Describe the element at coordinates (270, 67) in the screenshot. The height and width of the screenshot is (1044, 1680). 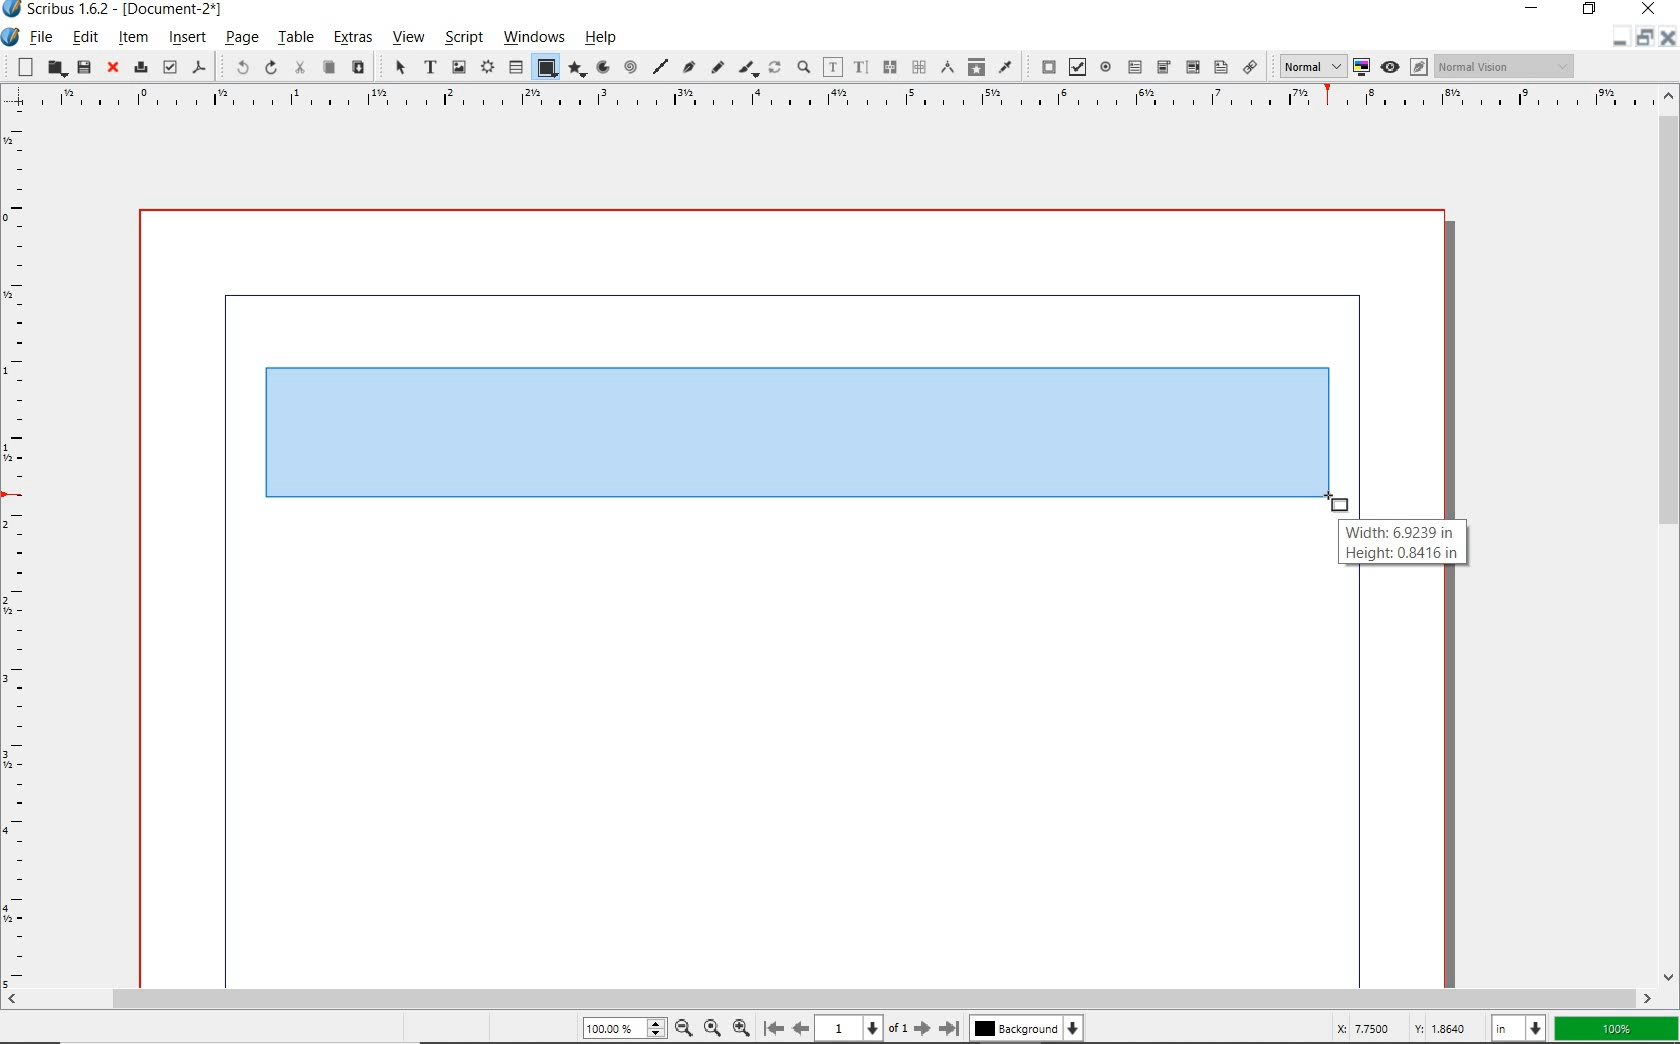
I see `redo` at that location.